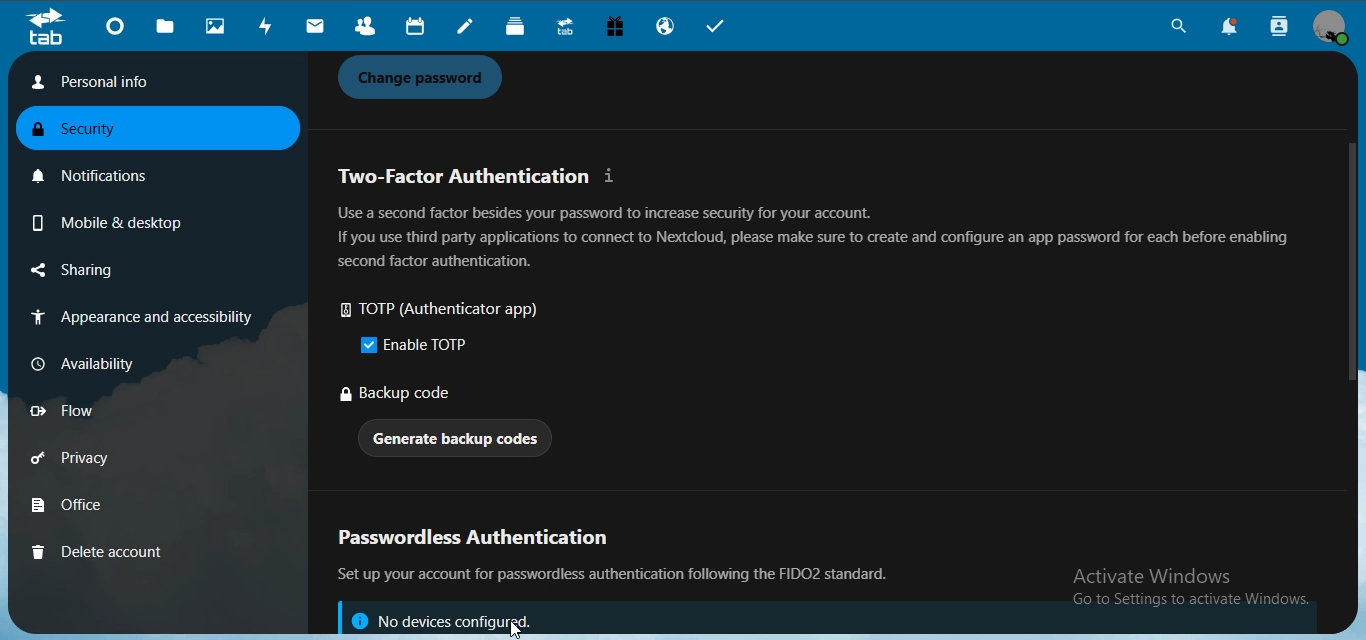 Image resolution: width=1366 pixels, height=640 pixels. I want to click on generate backup codes, so click(458, 441).